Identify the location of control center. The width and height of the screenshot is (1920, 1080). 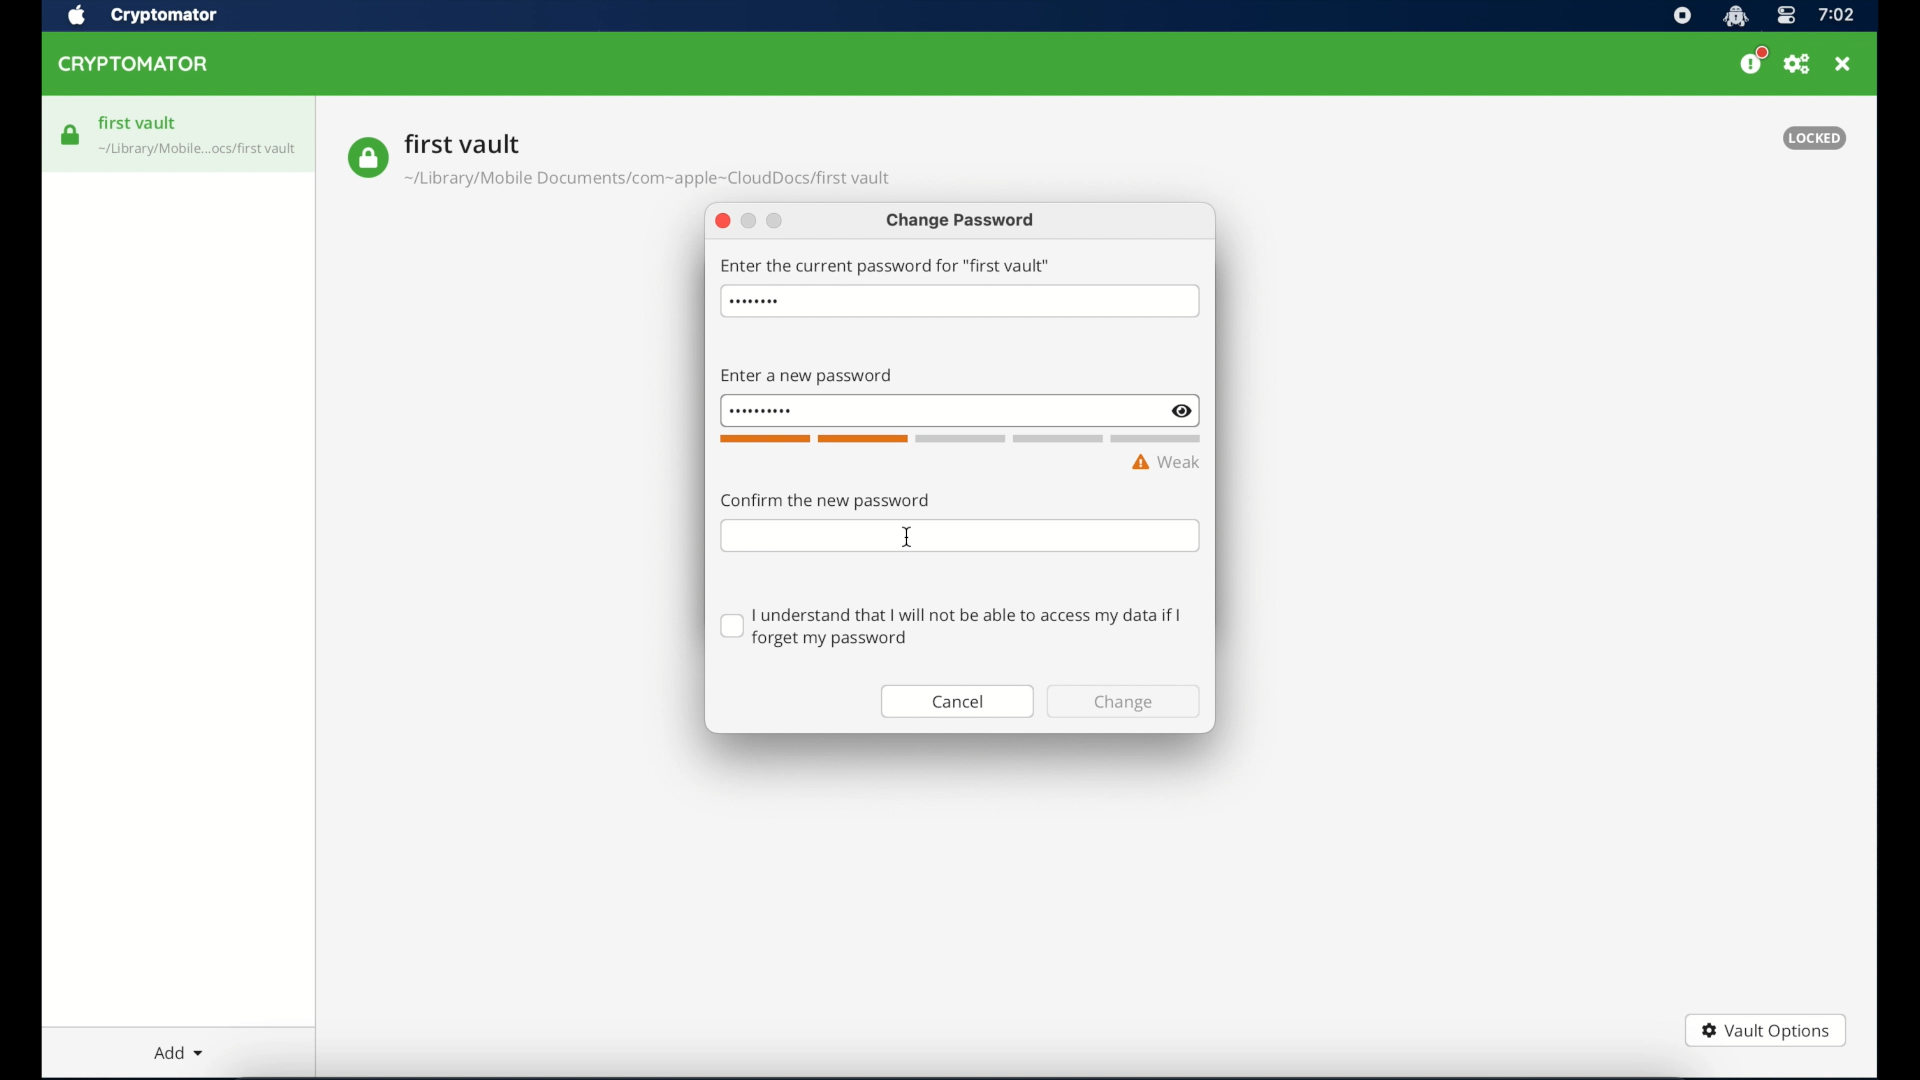
(1785, 17).